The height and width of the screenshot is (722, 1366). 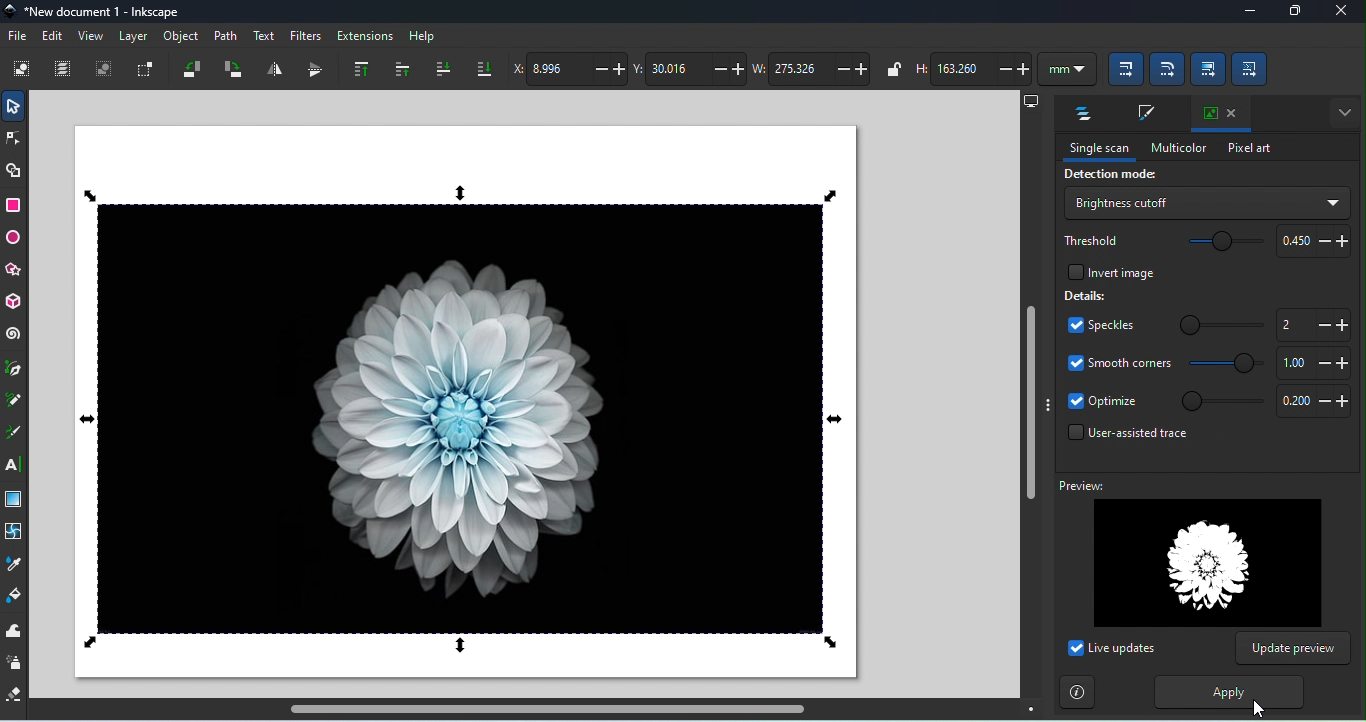 What do you see at coordinates (1341, 111) in the screenshot?
I see `Toggle panel options` at bounding box center [1341, 111].